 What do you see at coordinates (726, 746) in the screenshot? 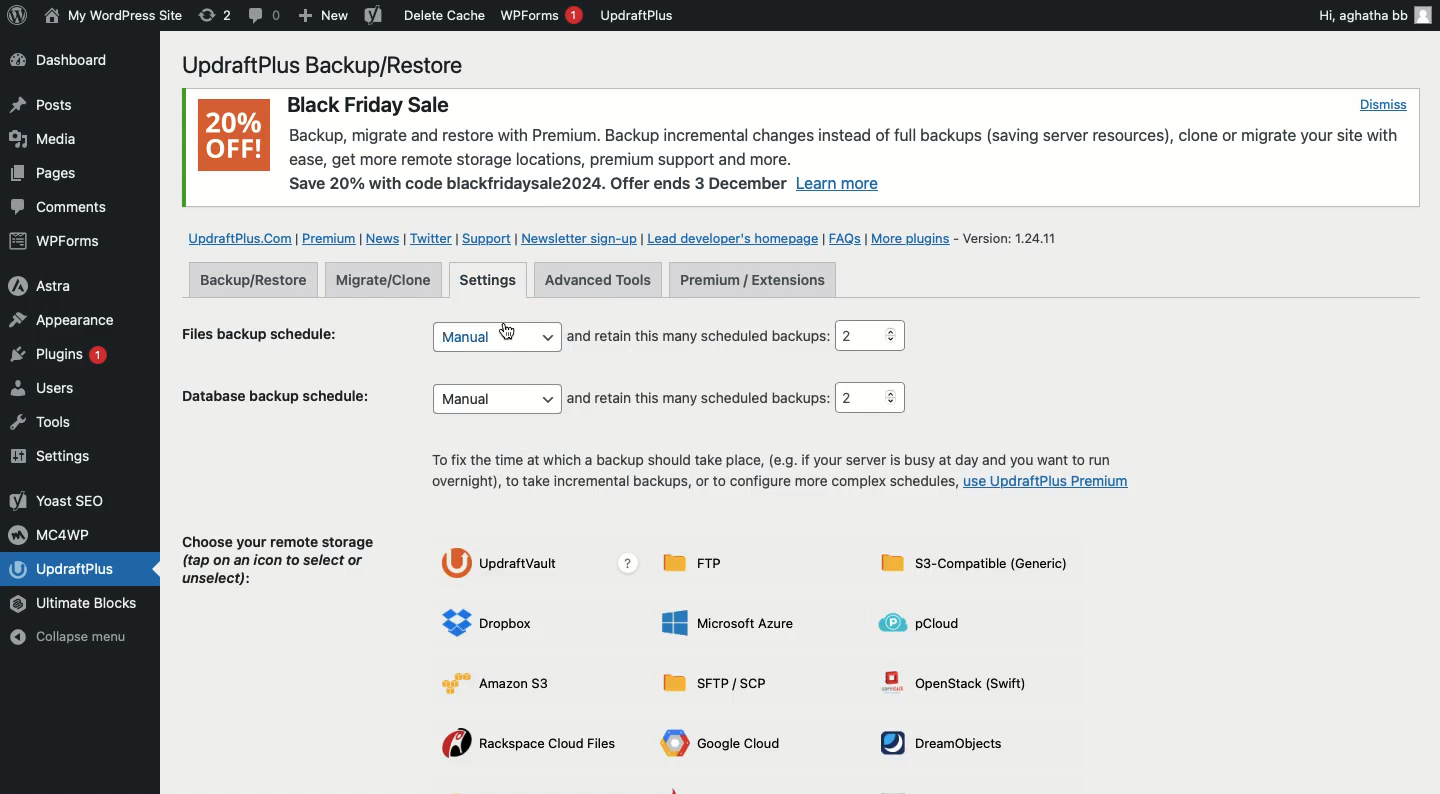
I see `Google cloud` at bounding box center [726, 746].